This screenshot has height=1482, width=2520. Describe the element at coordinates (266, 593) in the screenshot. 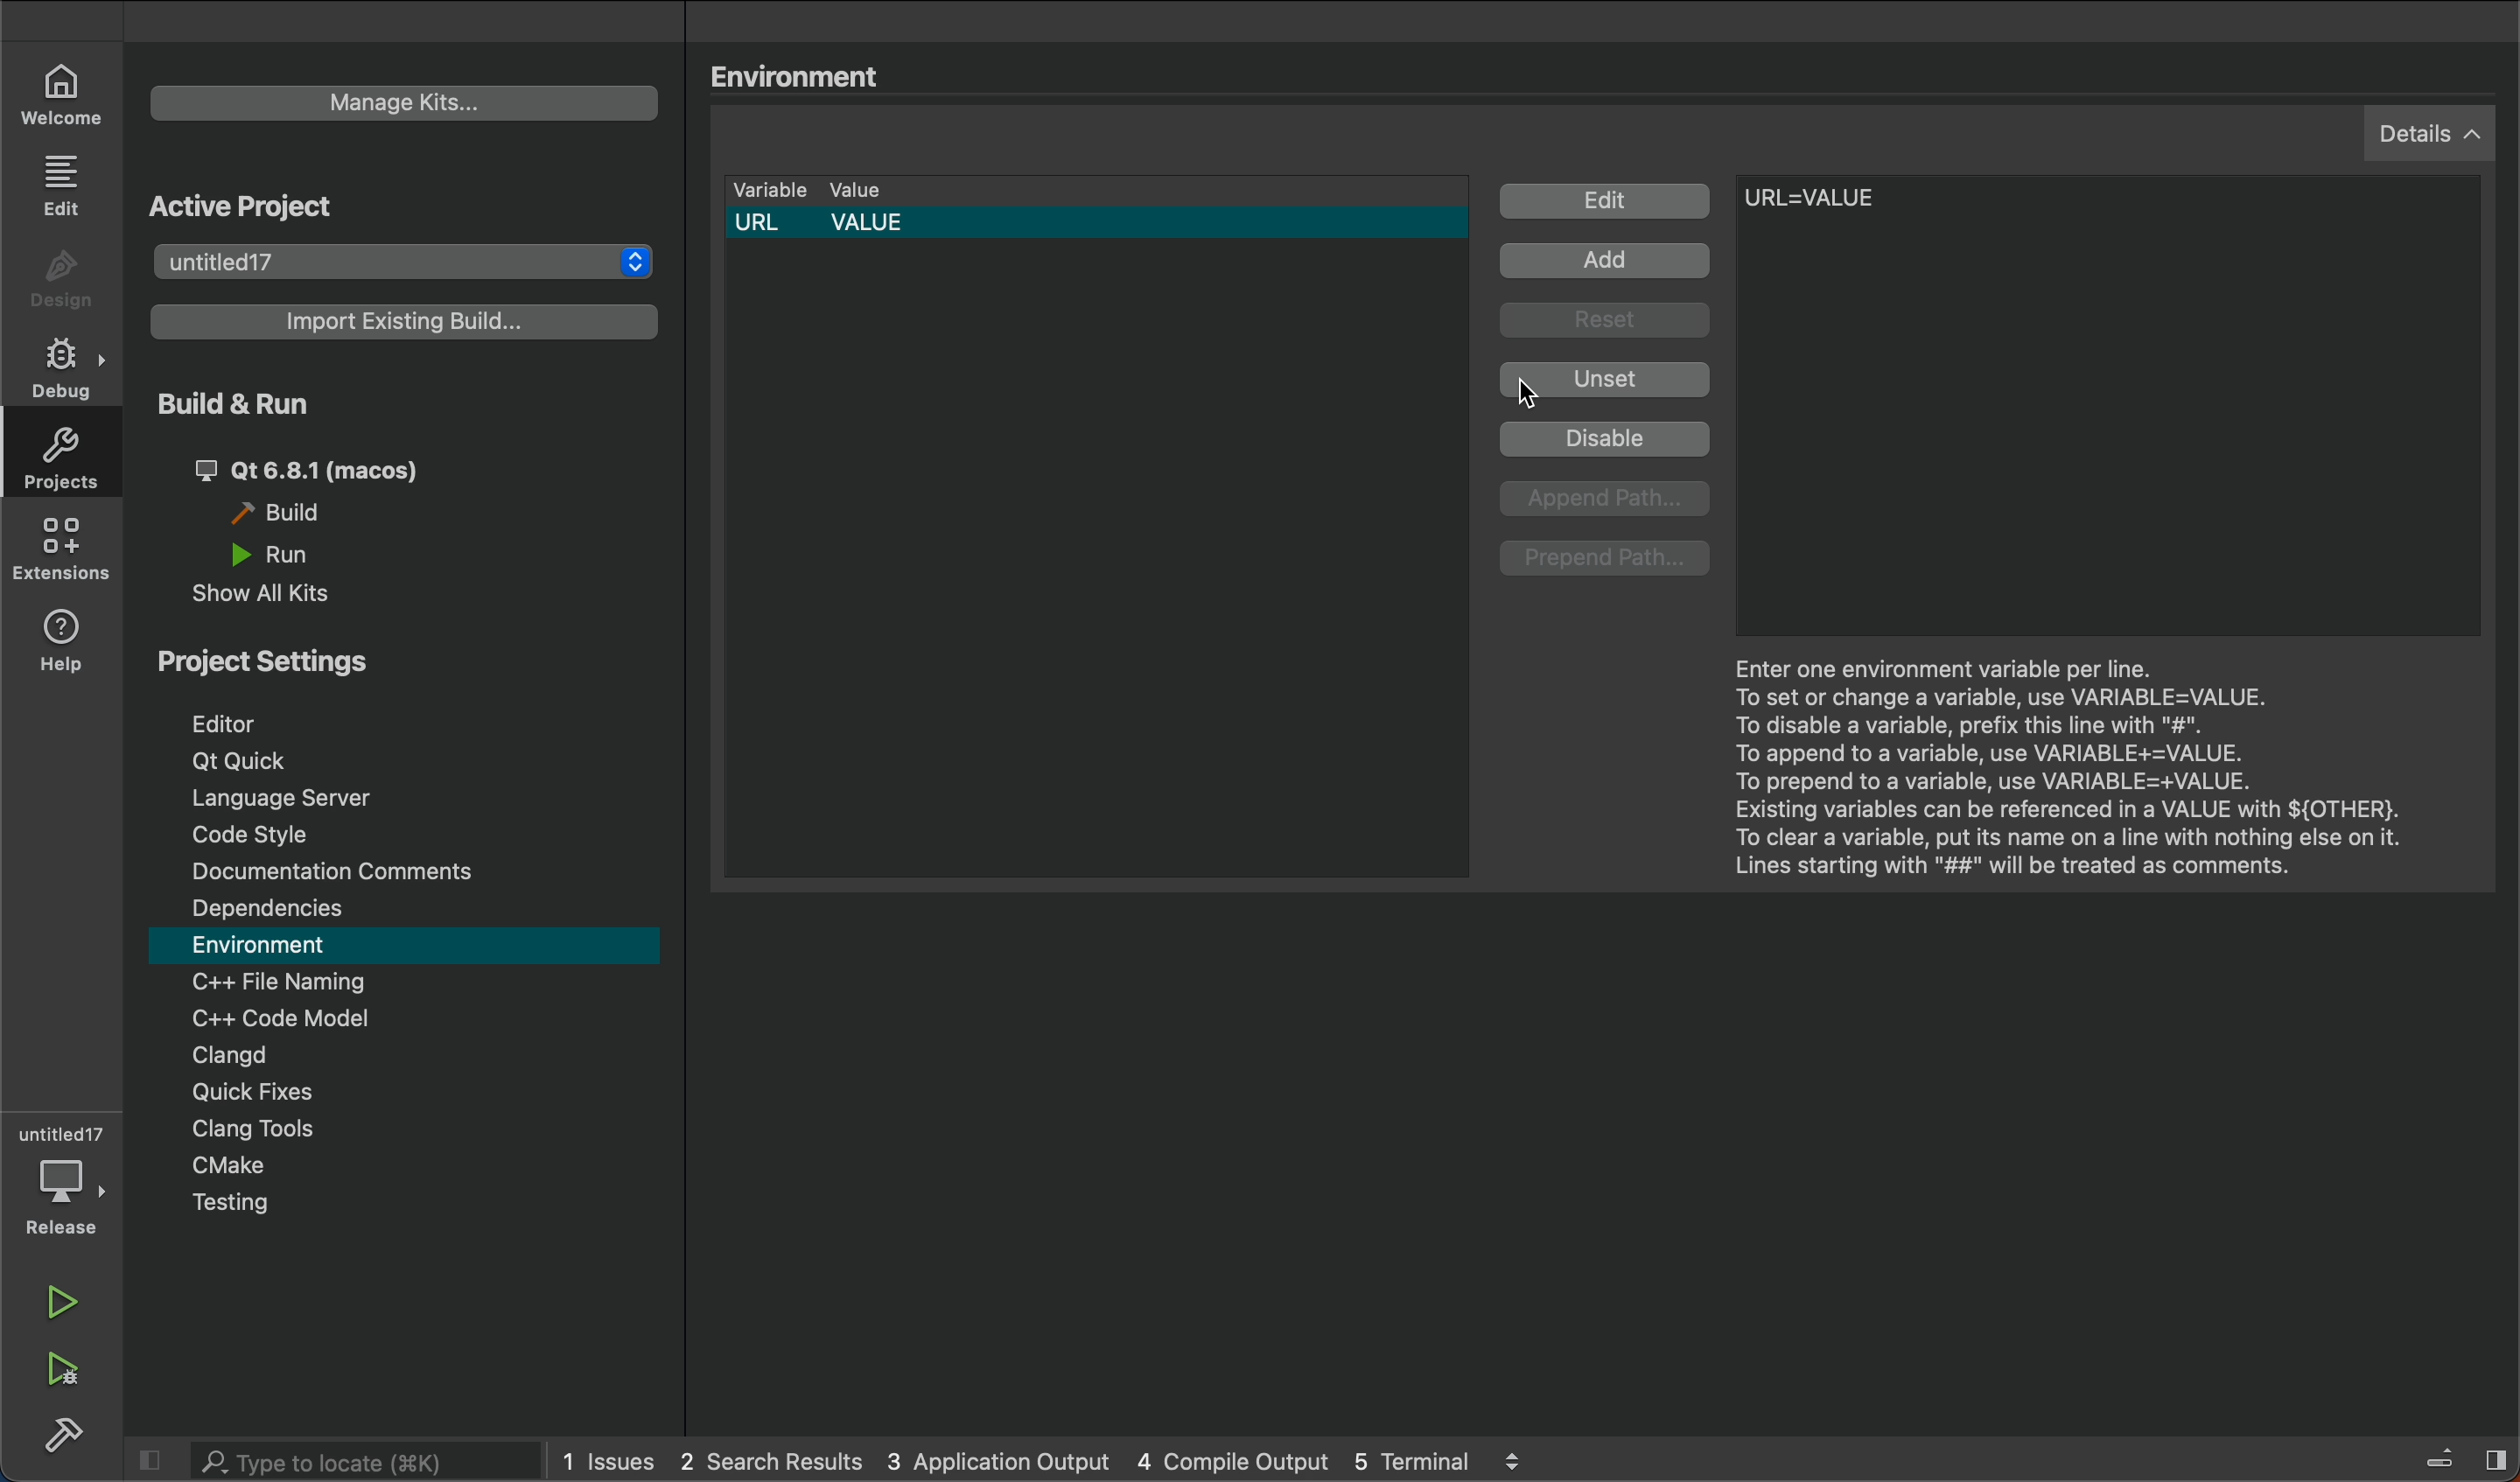

I see `show all kits` at that location.